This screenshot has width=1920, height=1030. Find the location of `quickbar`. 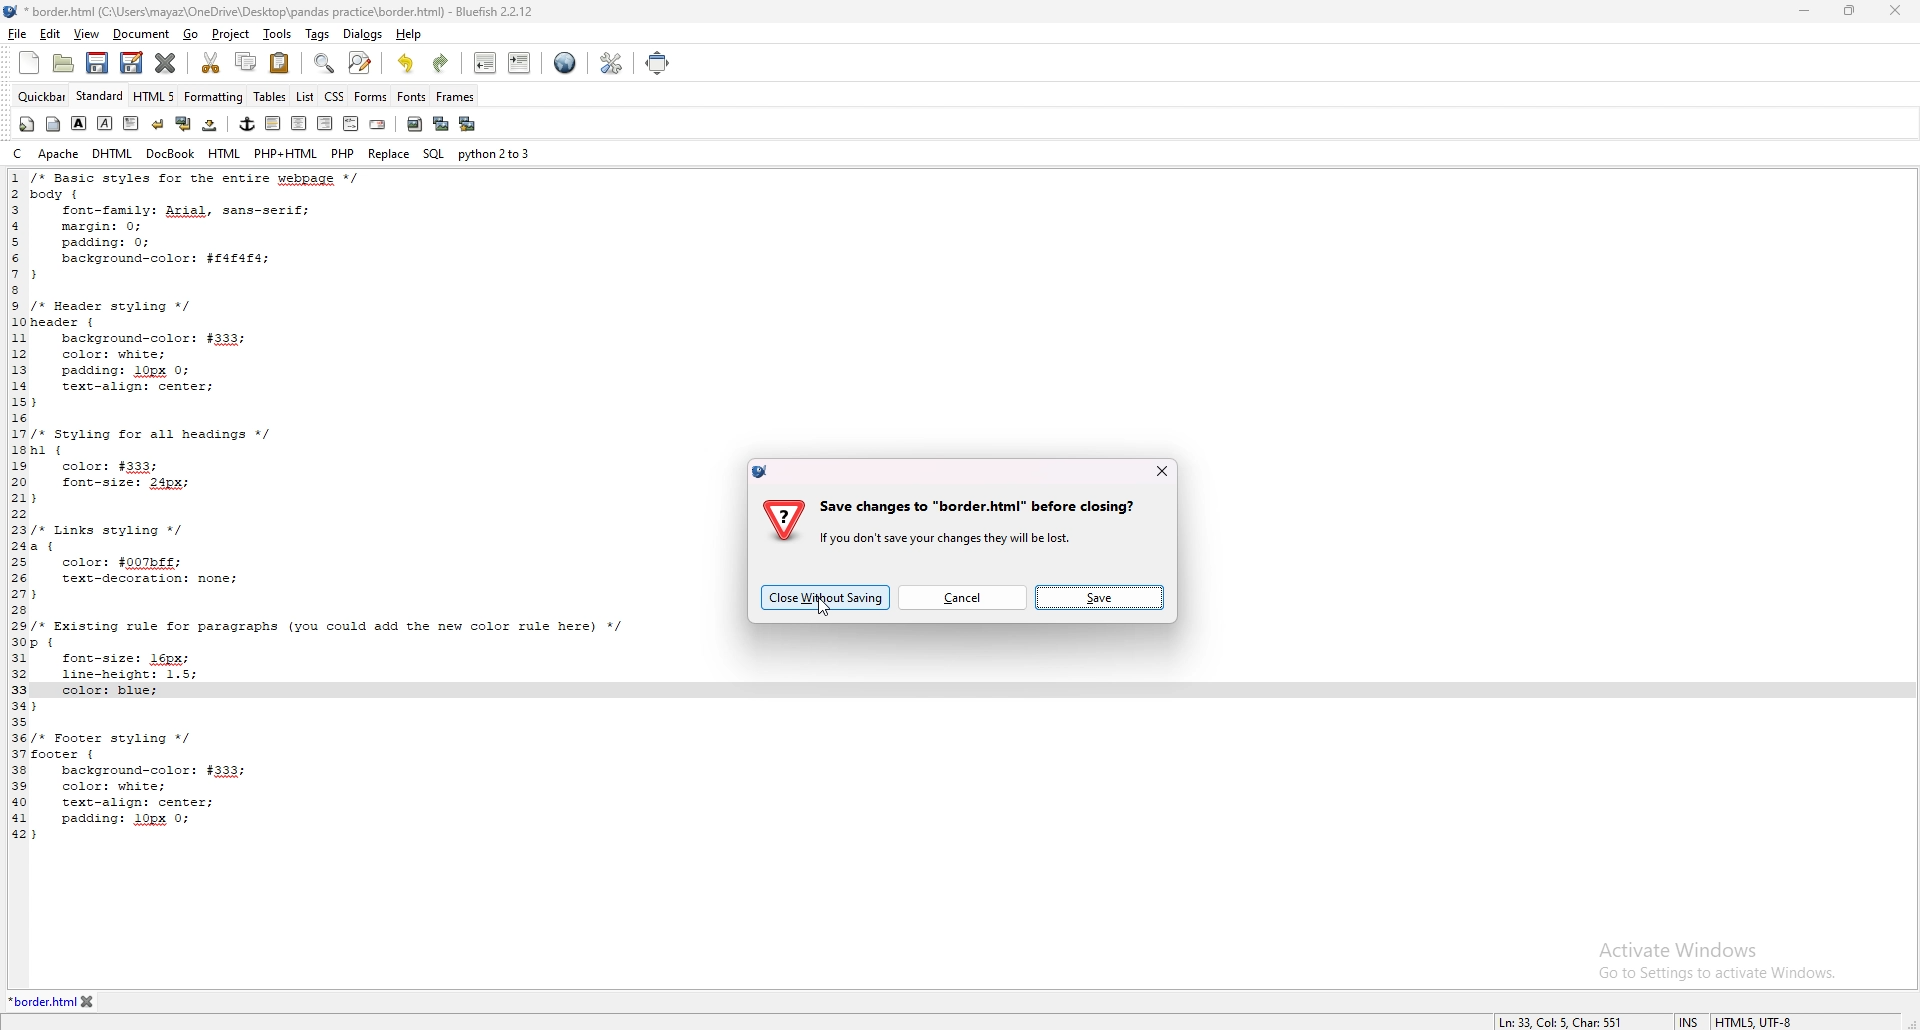

quickbar is located at coordinates (42, 96).